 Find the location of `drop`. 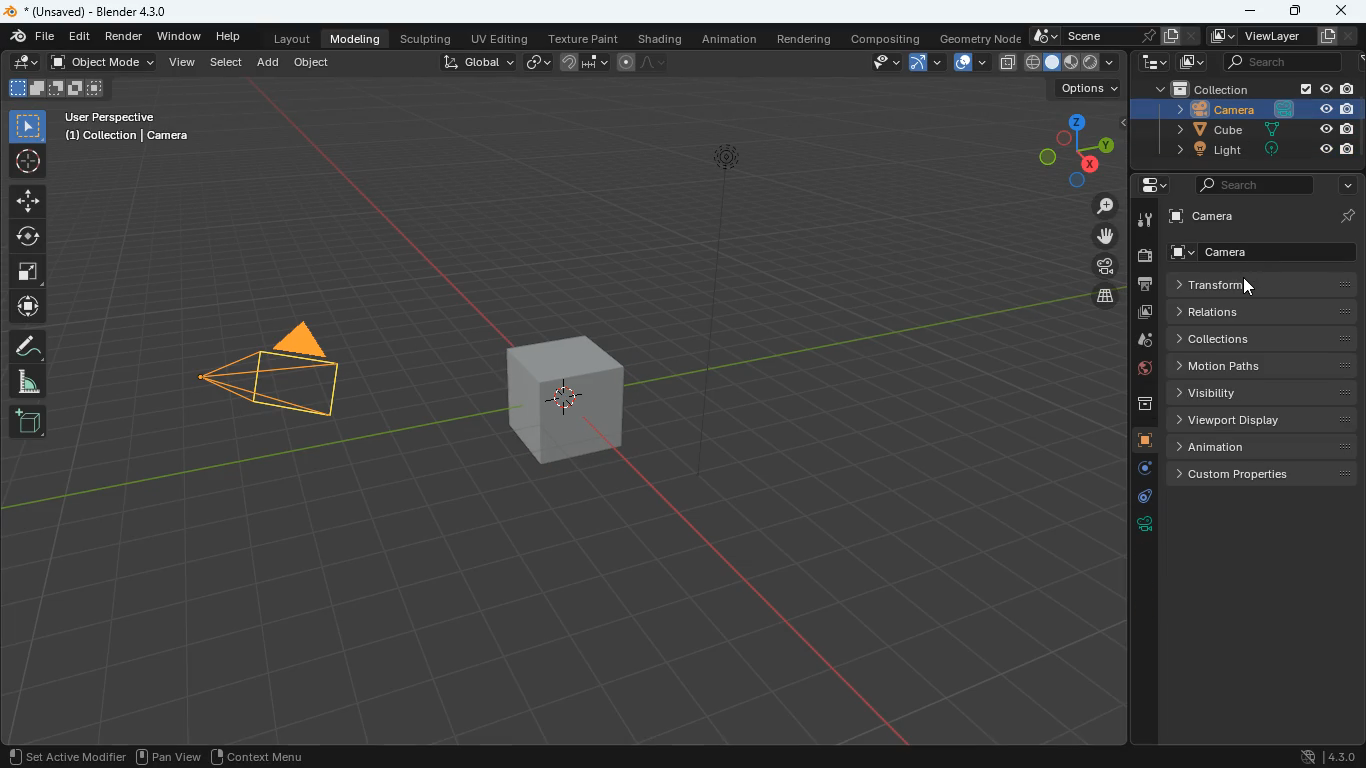

drop is located at coordinates (1140, 342).